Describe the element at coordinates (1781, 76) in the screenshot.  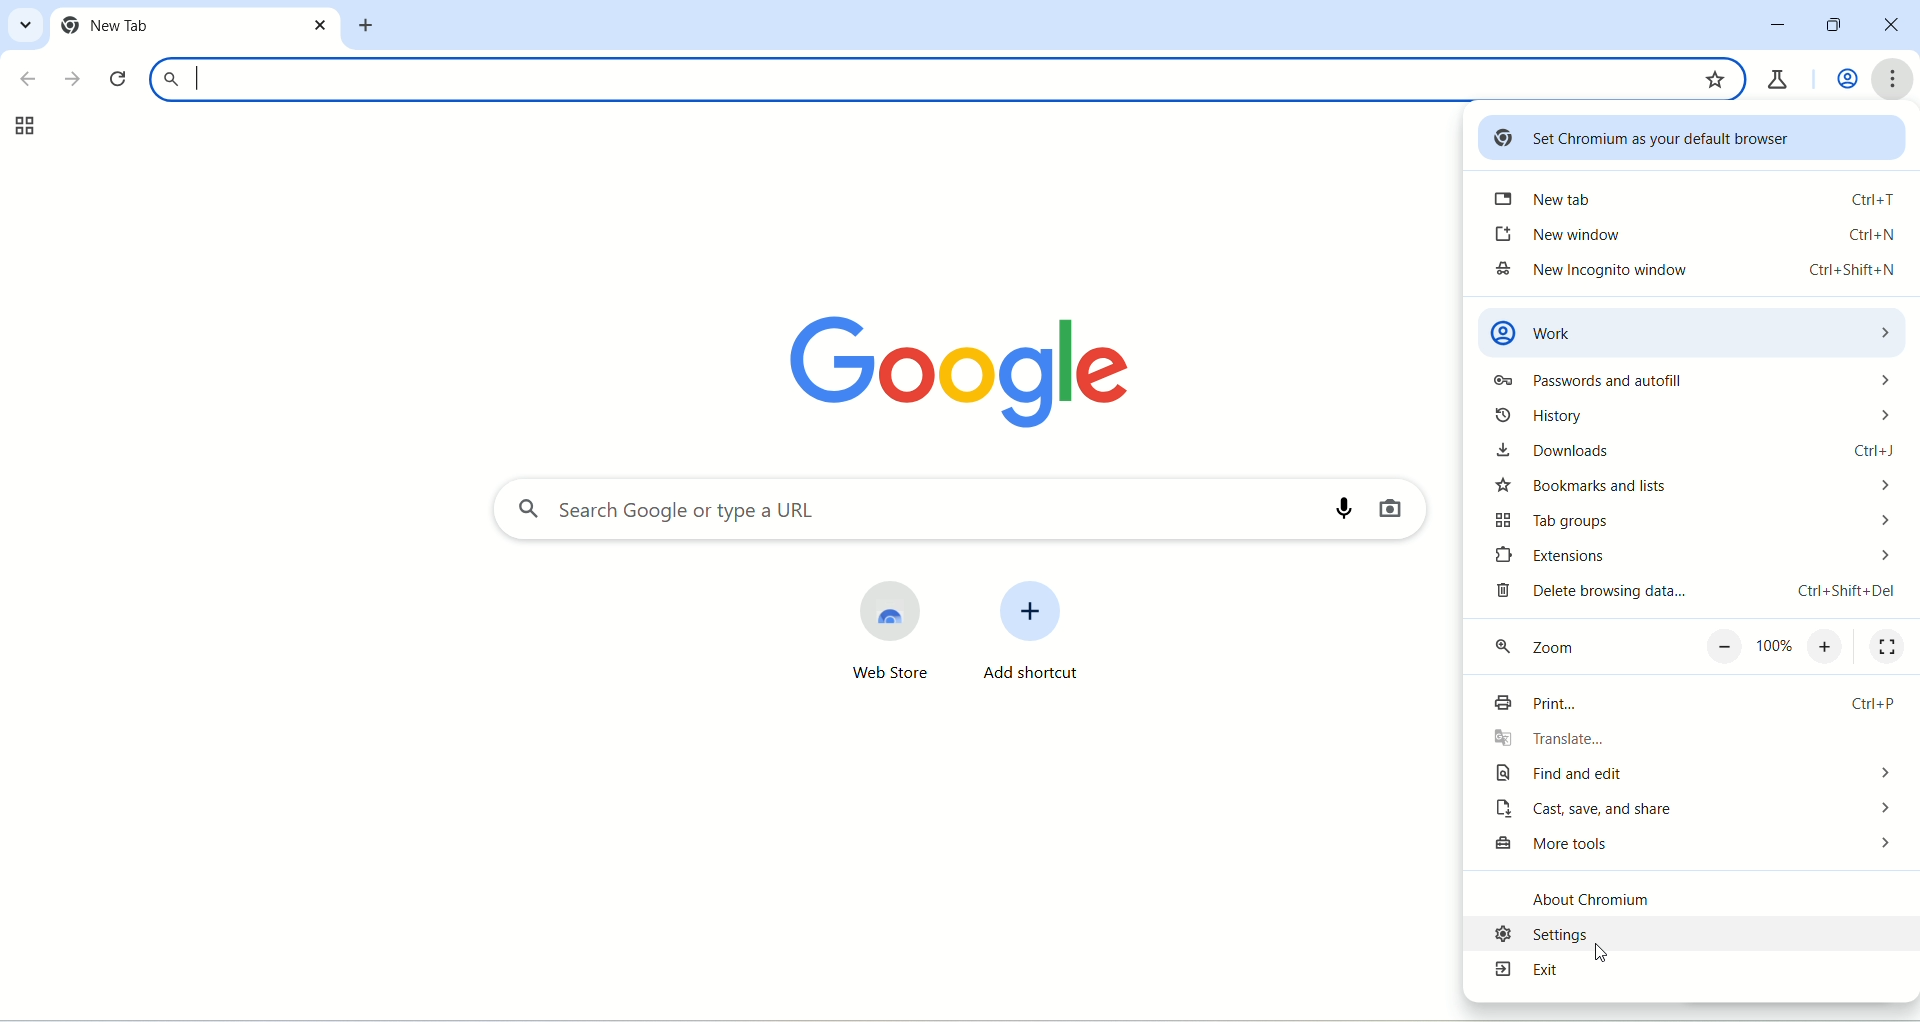
I see `chrome labs` at that location.